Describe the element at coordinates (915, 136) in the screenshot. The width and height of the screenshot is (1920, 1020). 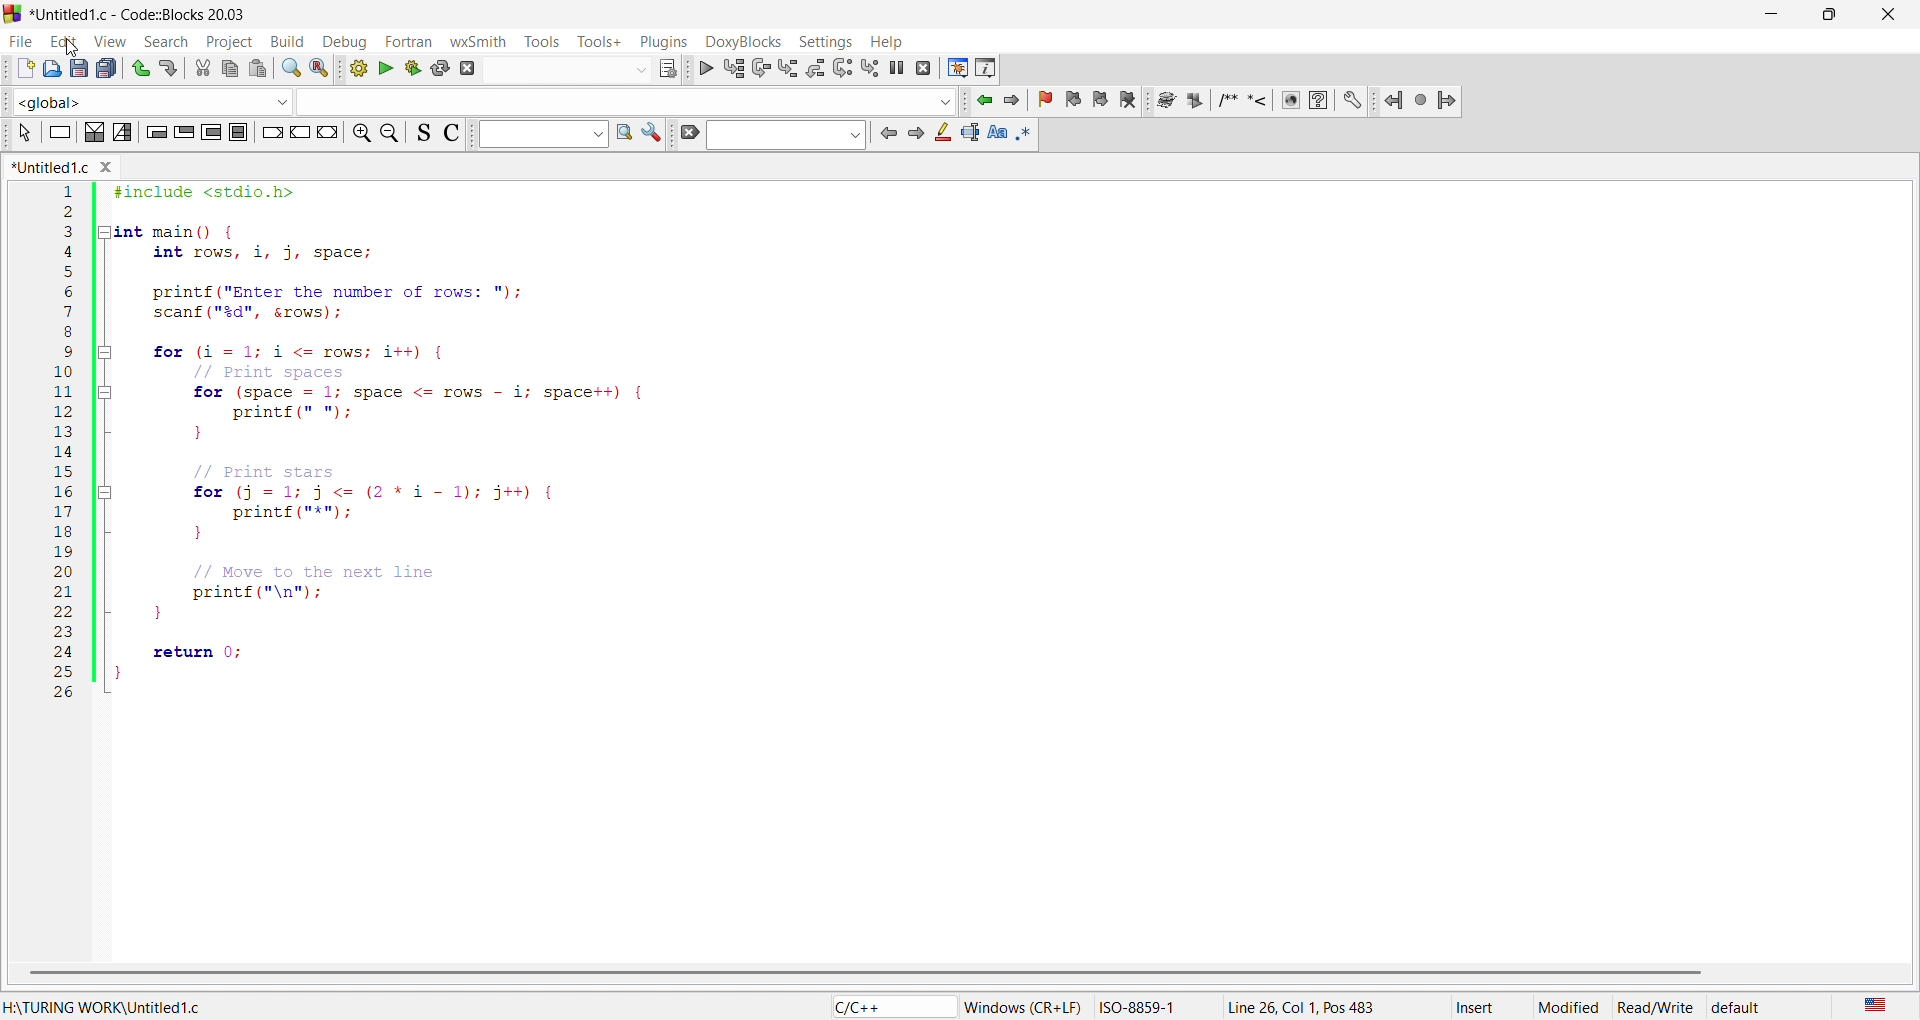
I see `icon` at that location.